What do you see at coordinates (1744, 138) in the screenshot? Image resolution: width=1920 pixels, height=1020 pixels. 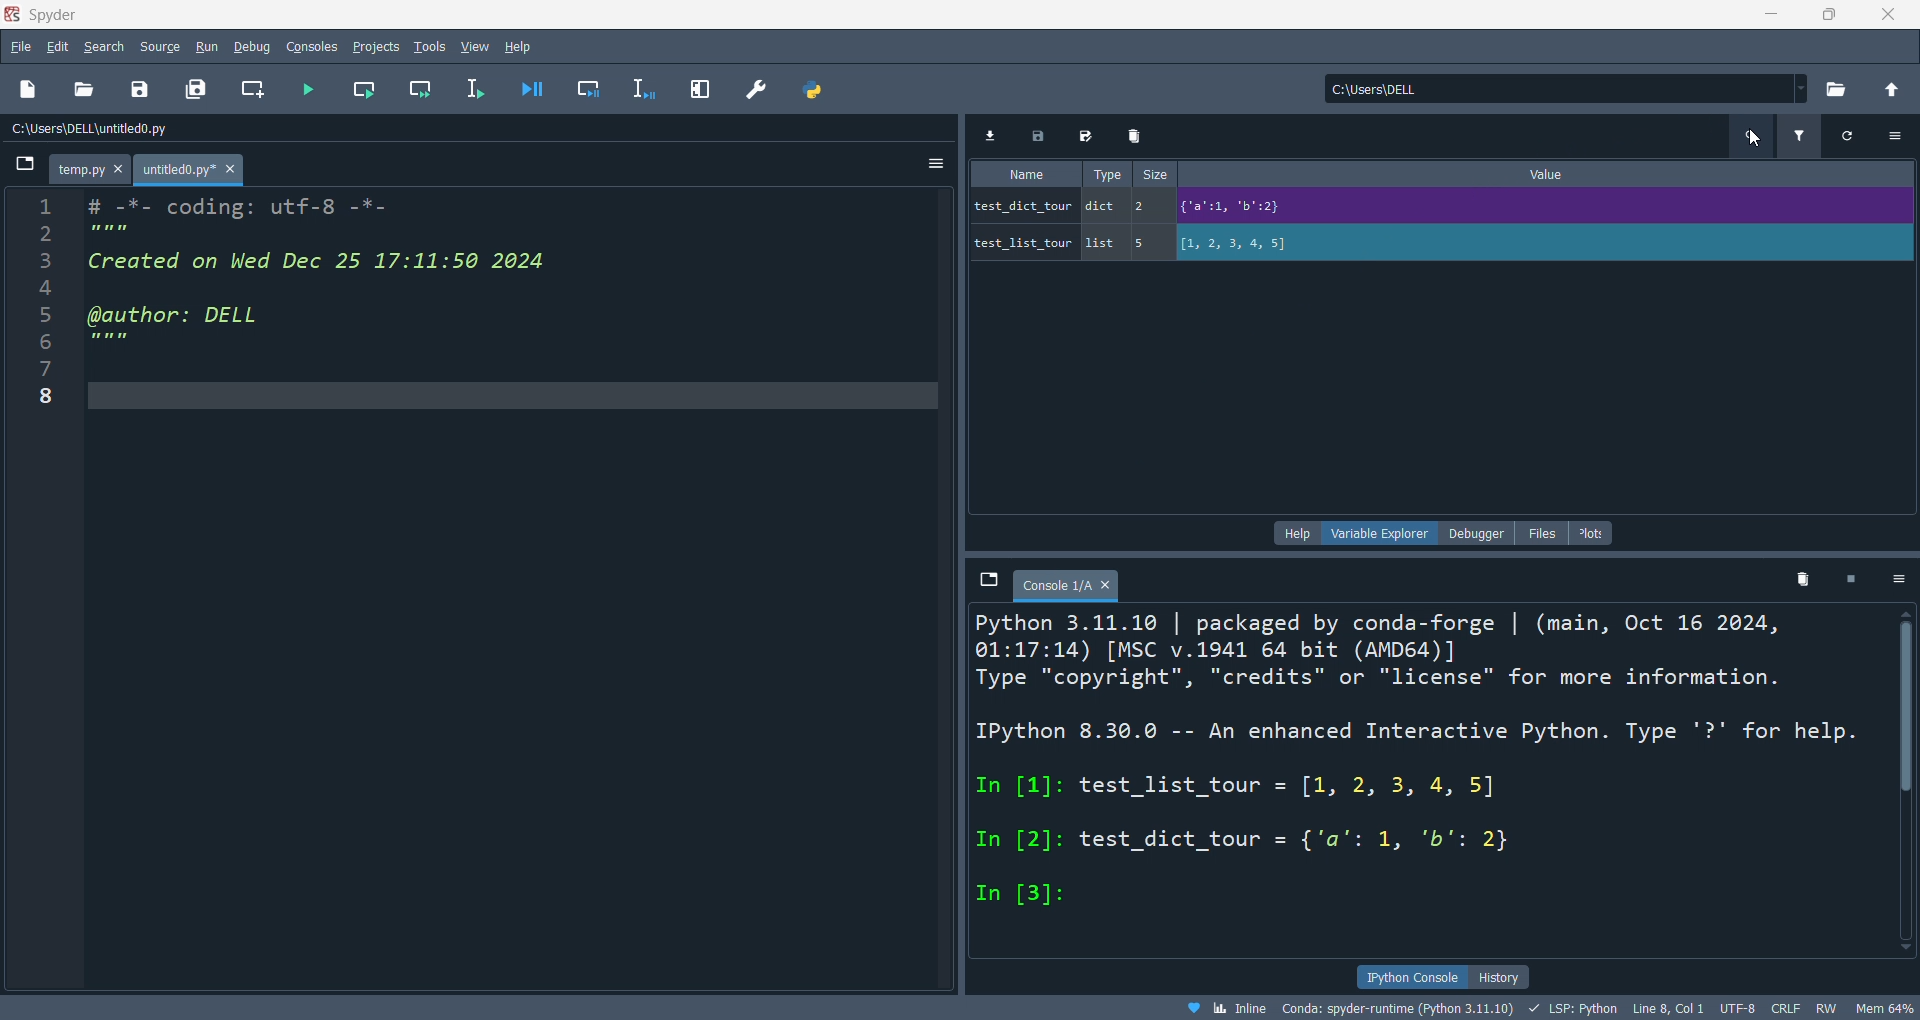 I see `search variables` at bounding box center [1744, 138].